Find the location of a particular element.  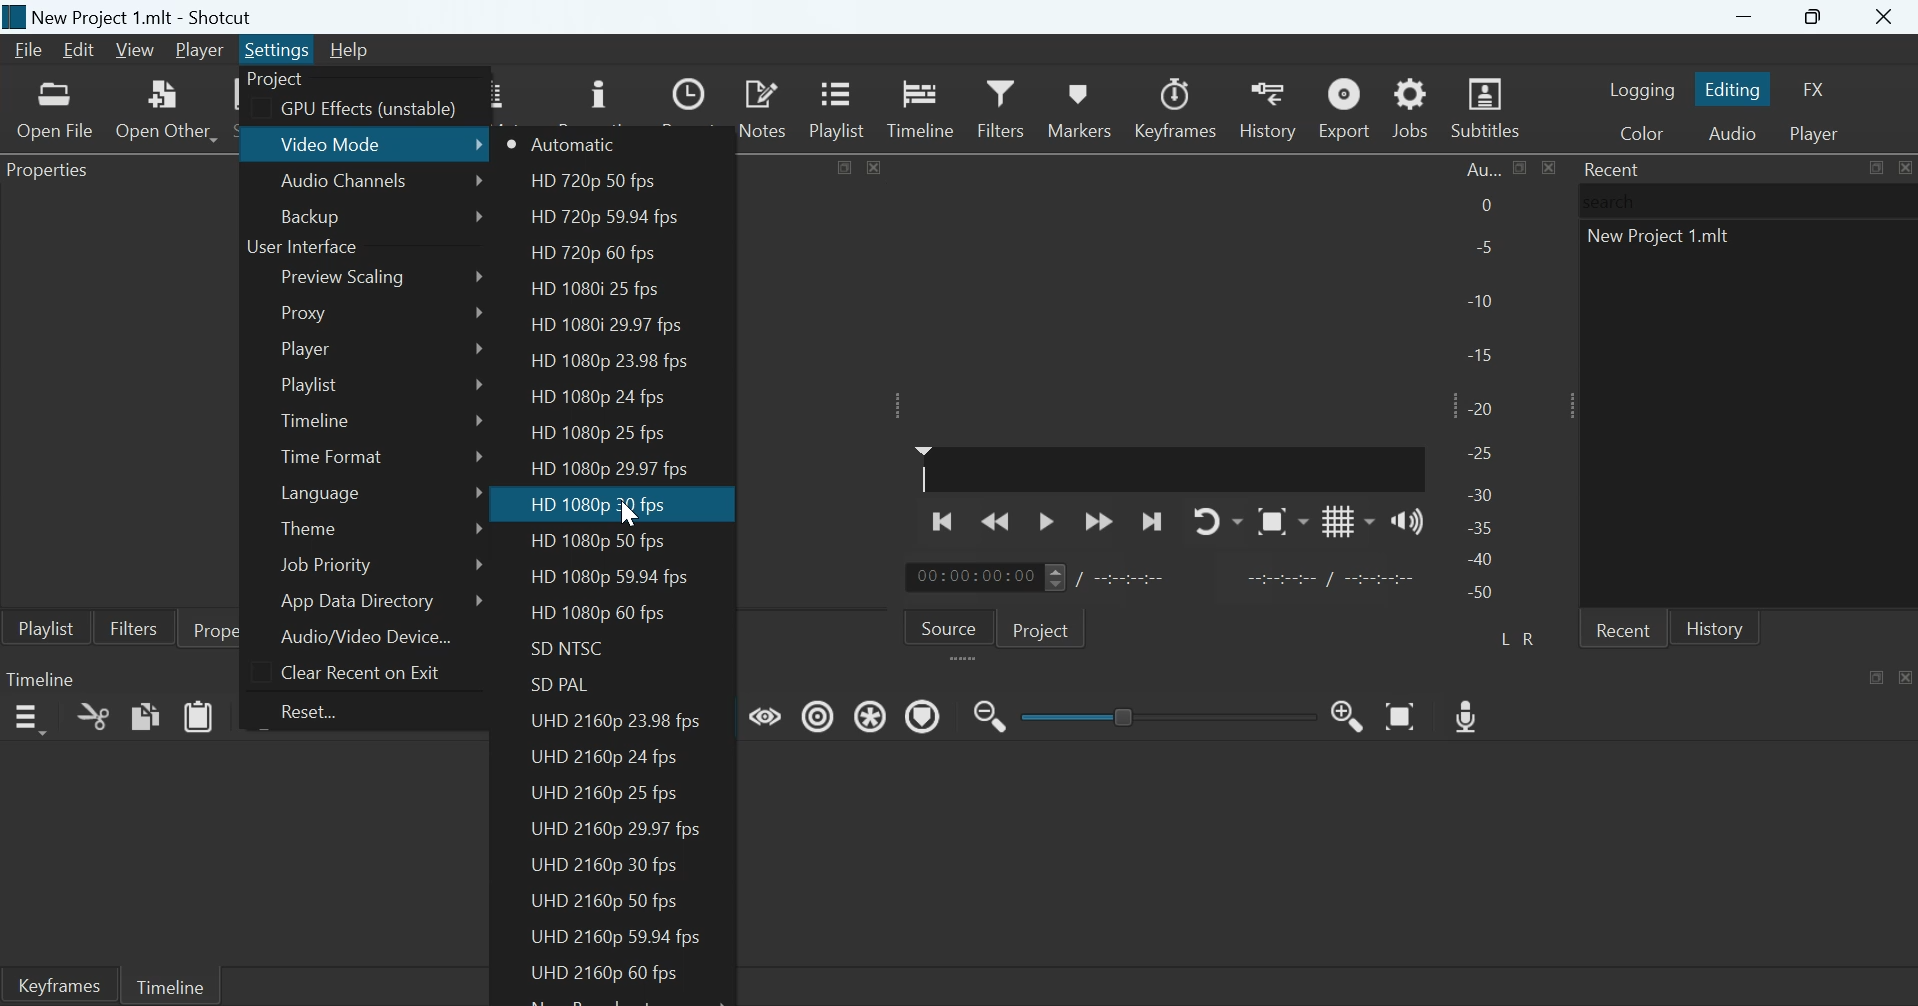

Skip to the next point is located at coordinates (1150, 523).